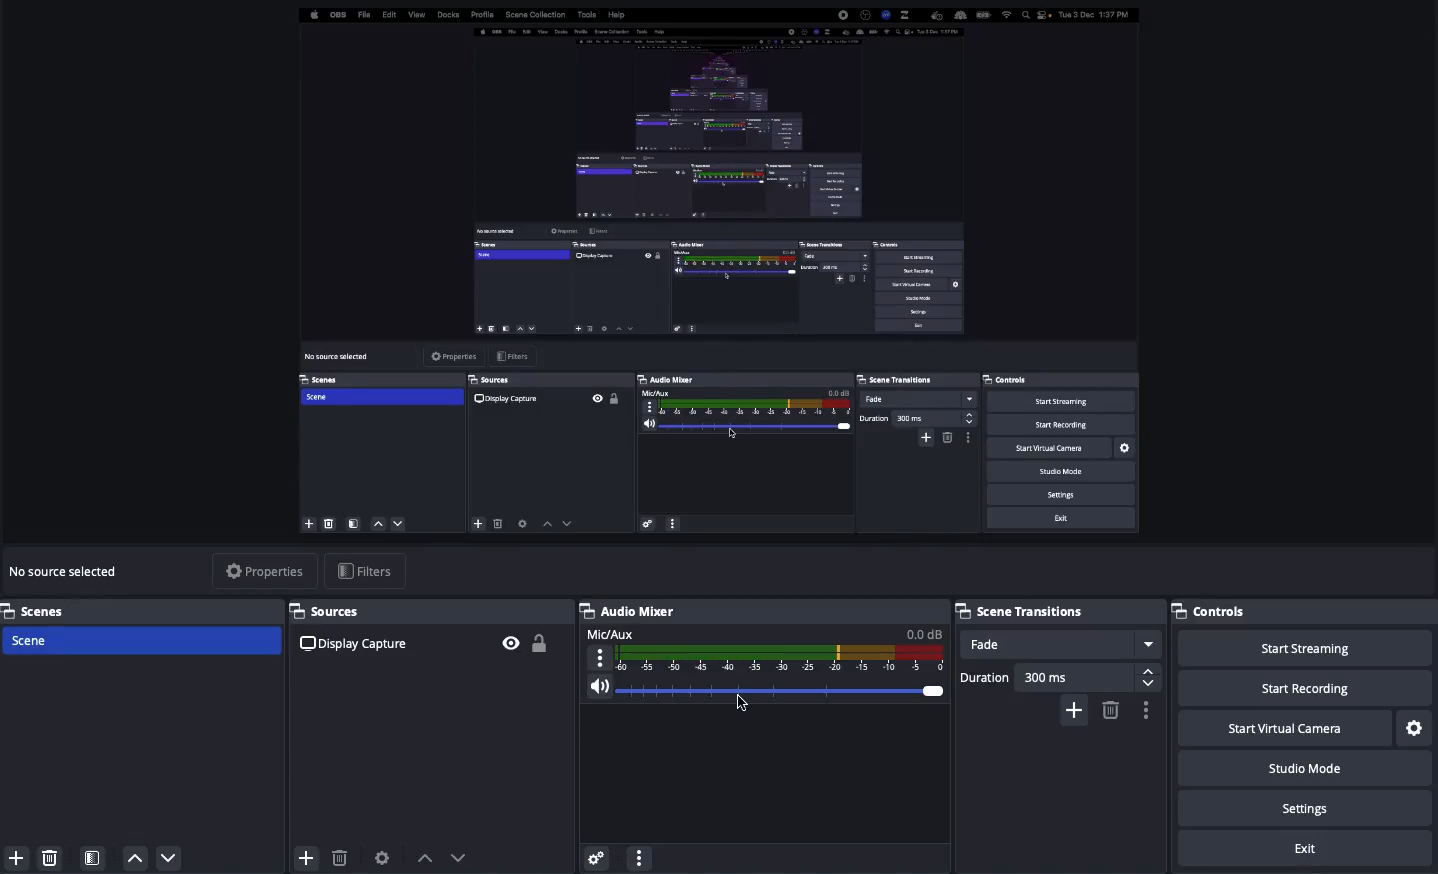 The height and width of the screenshot is (874, 1438). I want to click on Filters, so click(372, 571).